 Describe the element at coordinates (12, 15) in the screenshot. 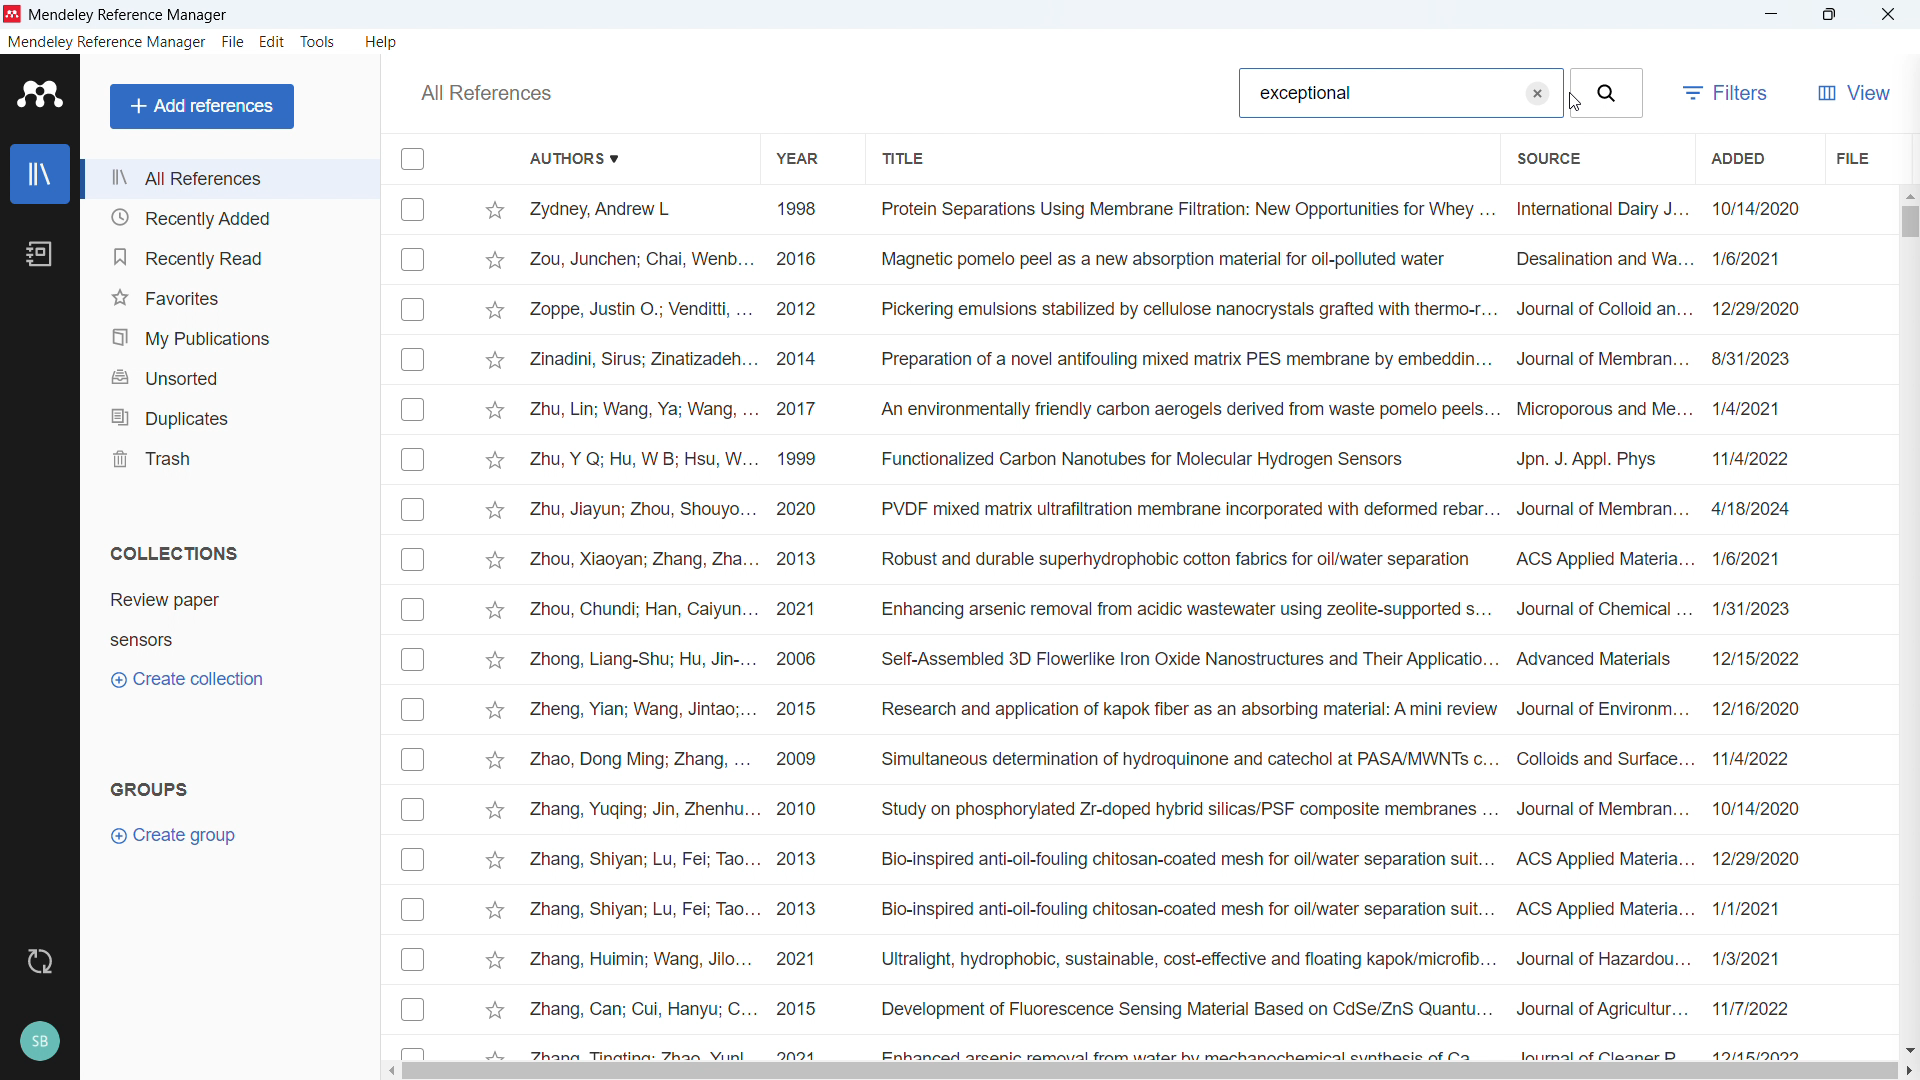

I see `logo` at that location.